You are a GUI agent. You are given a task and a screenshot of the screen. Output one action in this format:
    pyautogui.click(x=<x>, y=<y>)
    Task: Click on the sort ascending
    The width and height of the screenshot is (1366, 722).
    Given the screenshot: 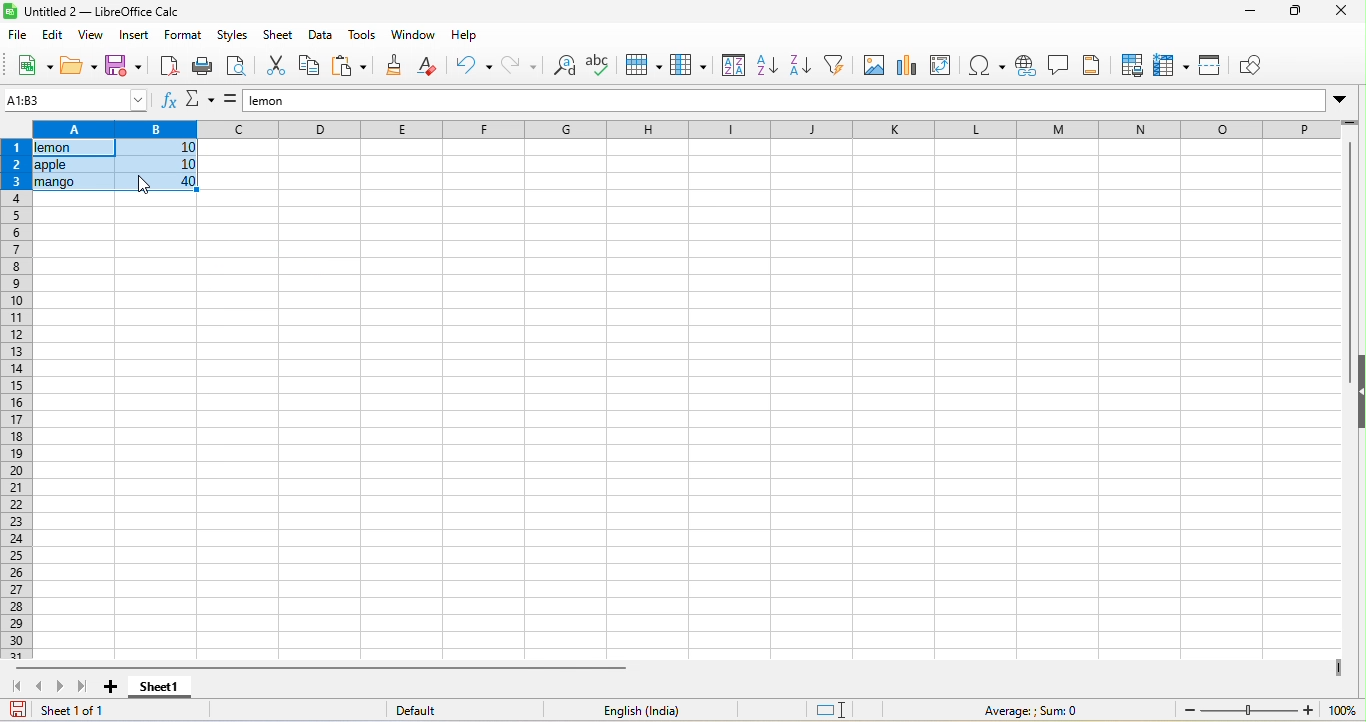 What is the action you would take?
    pyautogui.click(x=770, y=67)
    